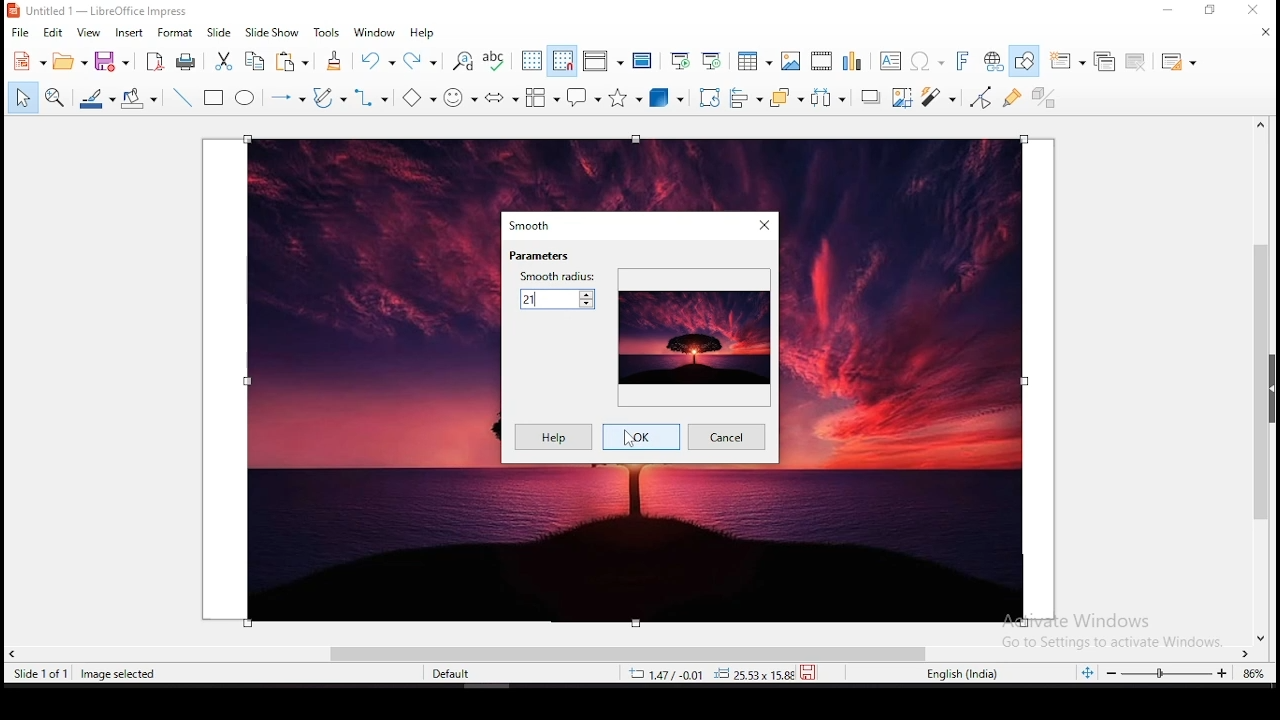  I want to click on text box, so click(890, 61).